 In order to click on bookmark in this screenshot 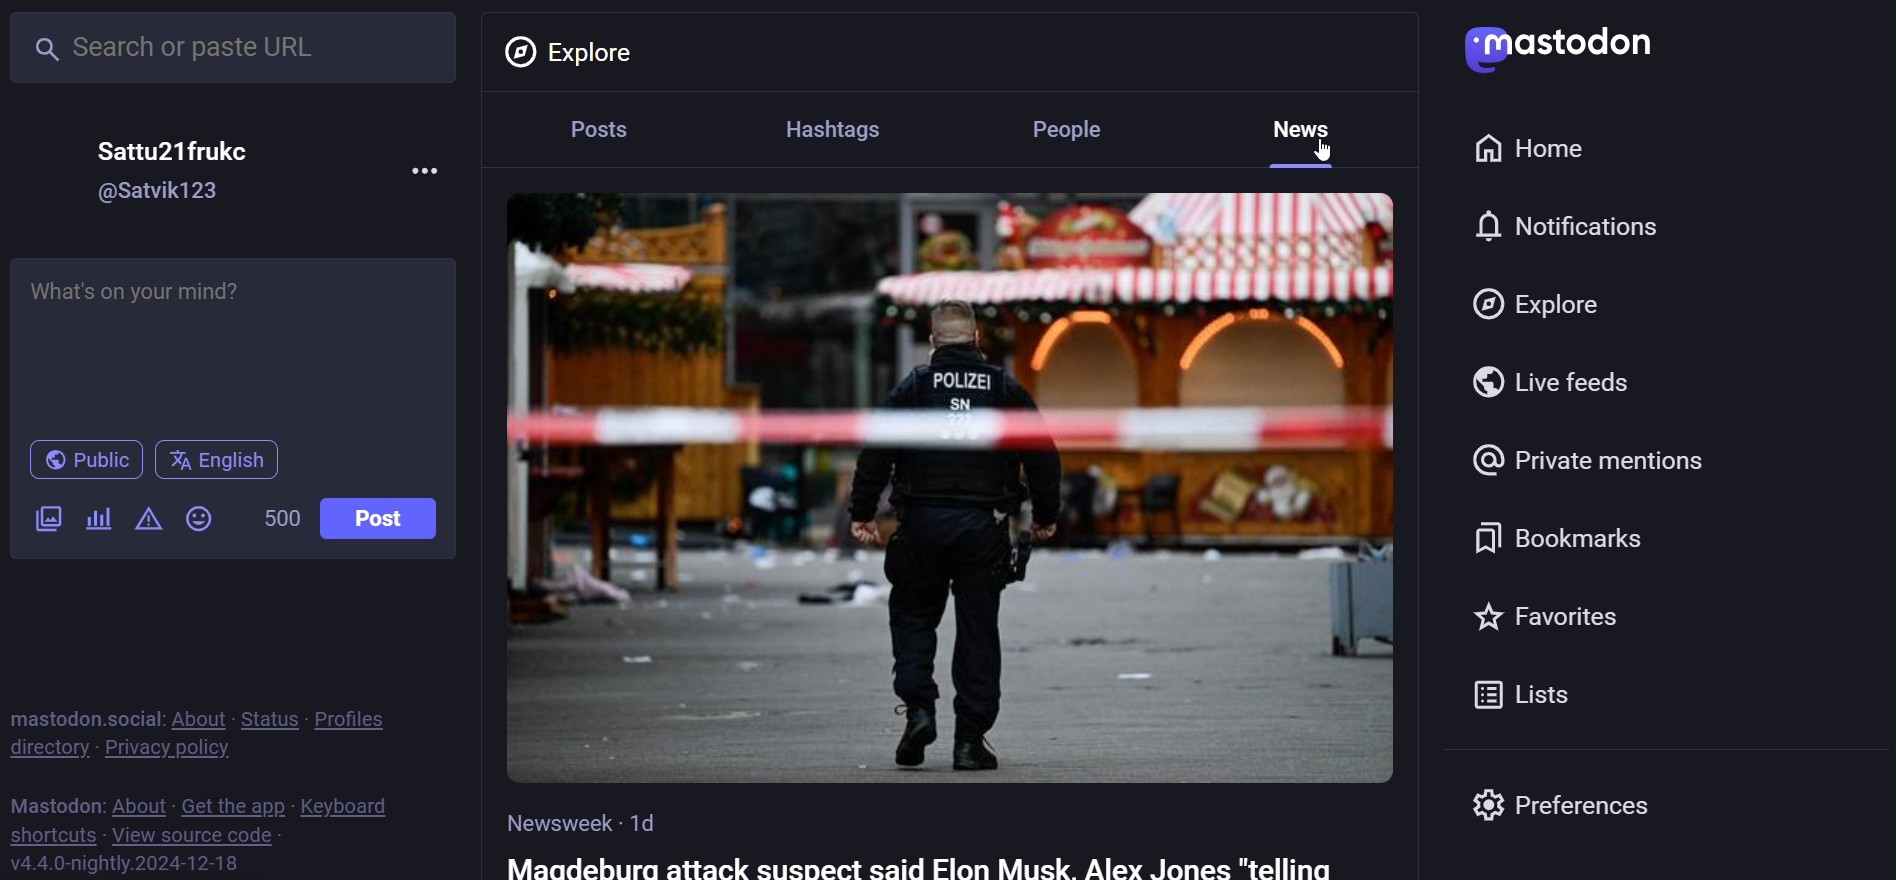, I will do `click(1568, 534)`.